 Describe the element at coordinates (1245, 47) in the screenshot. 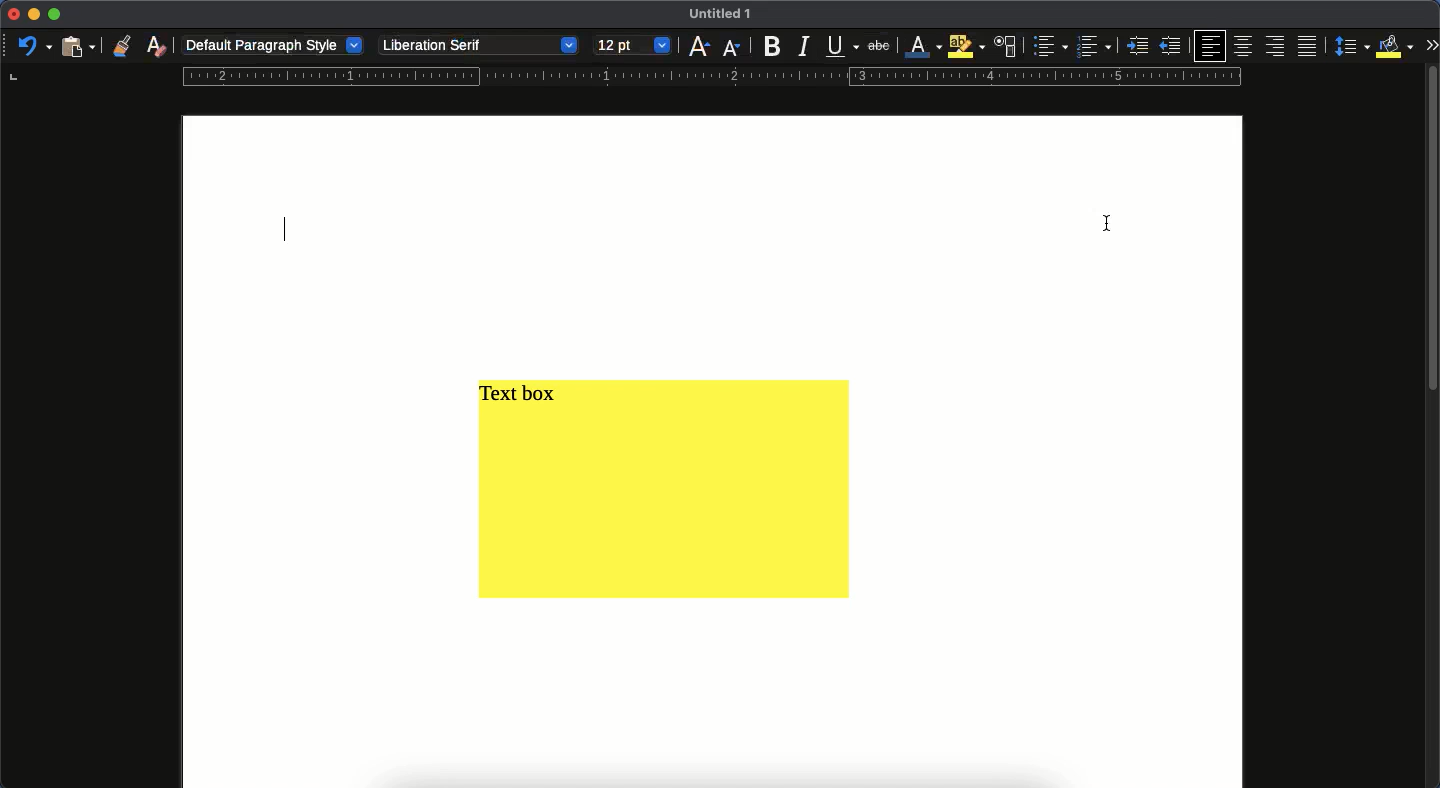

I see `center align` at that location.